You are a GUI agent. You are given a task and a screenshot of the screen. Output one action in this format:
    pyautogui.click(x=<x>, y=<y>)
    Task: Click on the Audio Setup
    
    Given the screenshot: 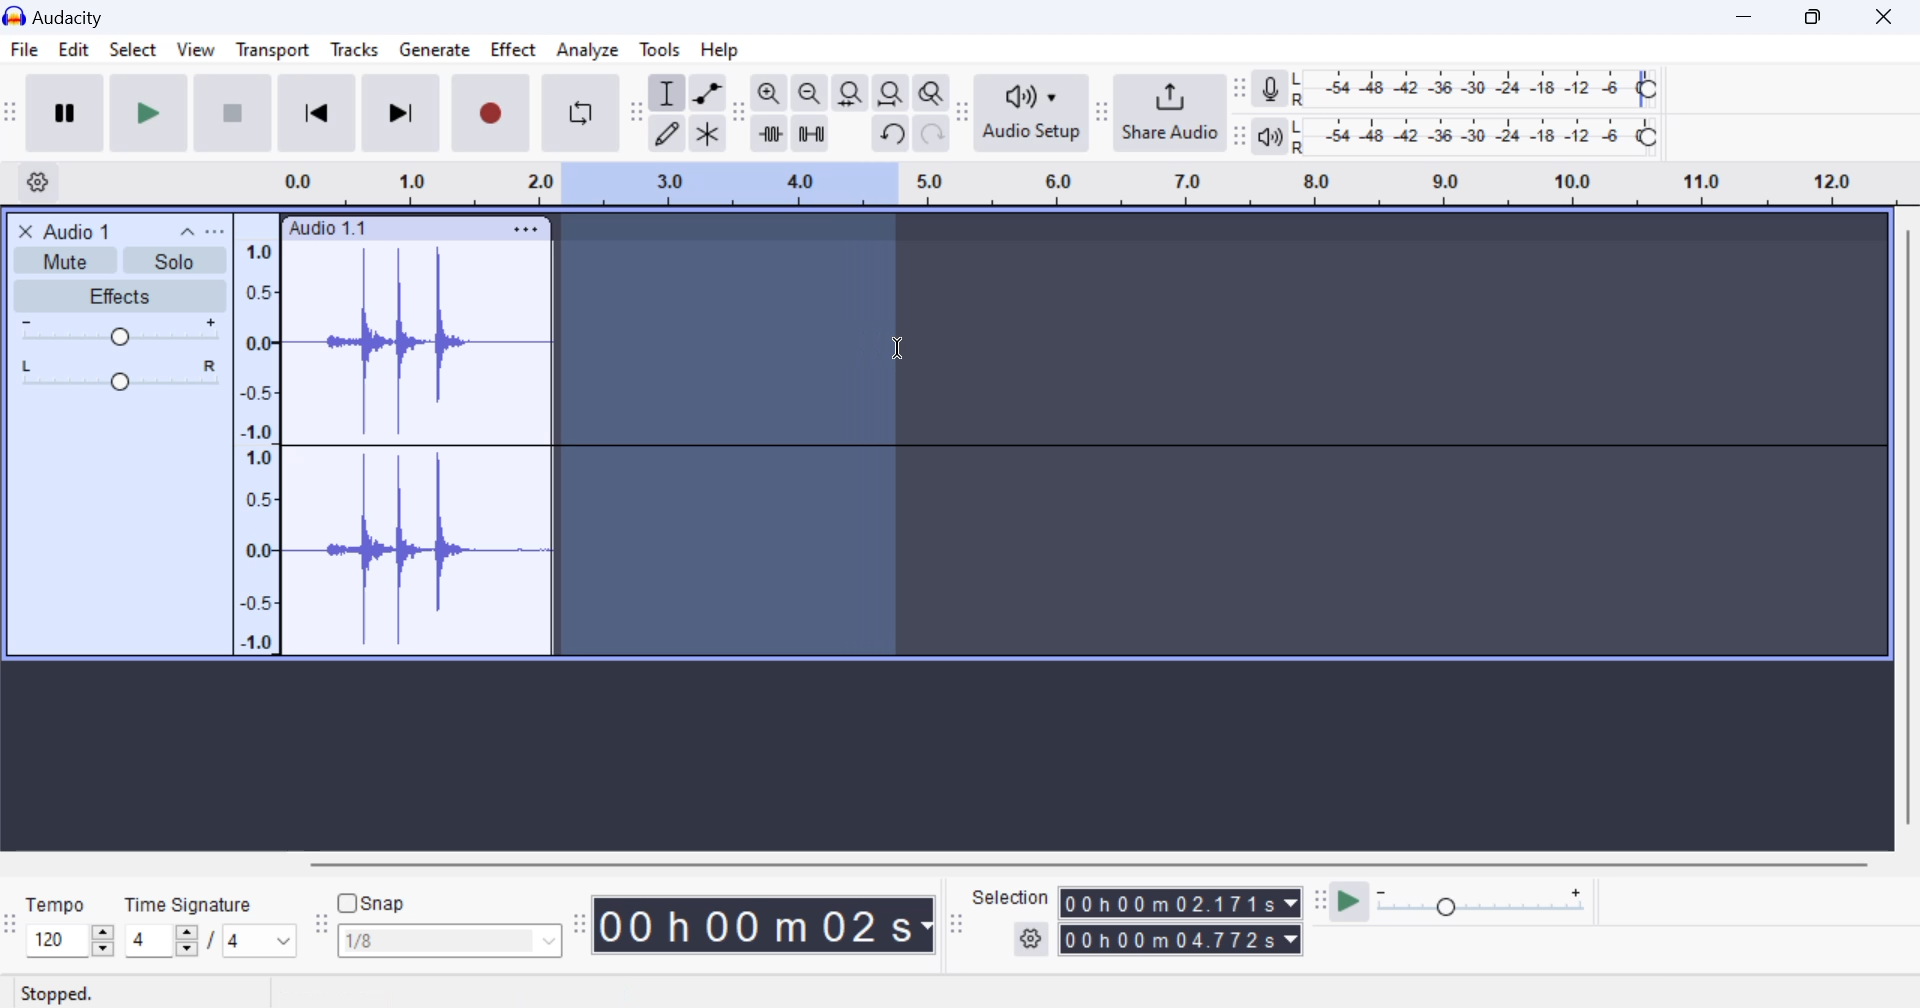 What is the action you would take?
    pyautogui.click(x=1030, y=112)
    